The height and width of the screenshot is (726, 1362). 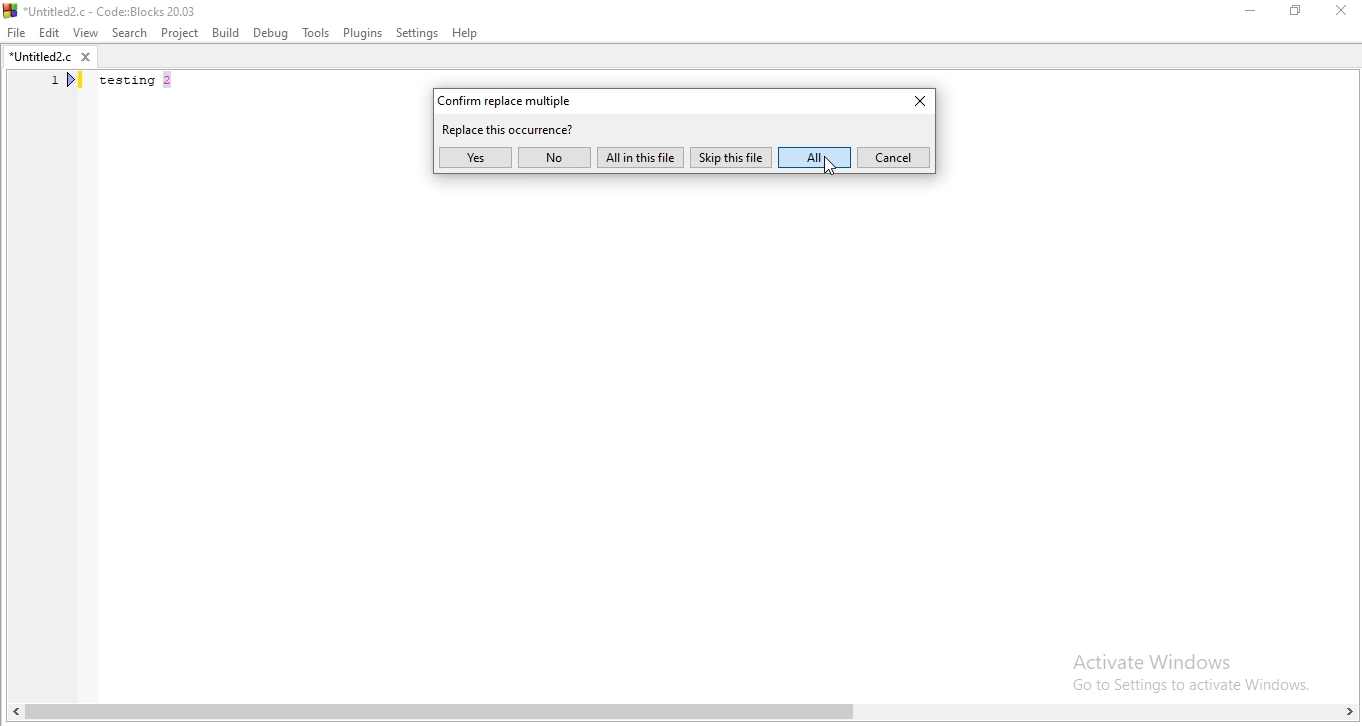 I want to click on confirm replace multiple, so click(x=513, y=99).